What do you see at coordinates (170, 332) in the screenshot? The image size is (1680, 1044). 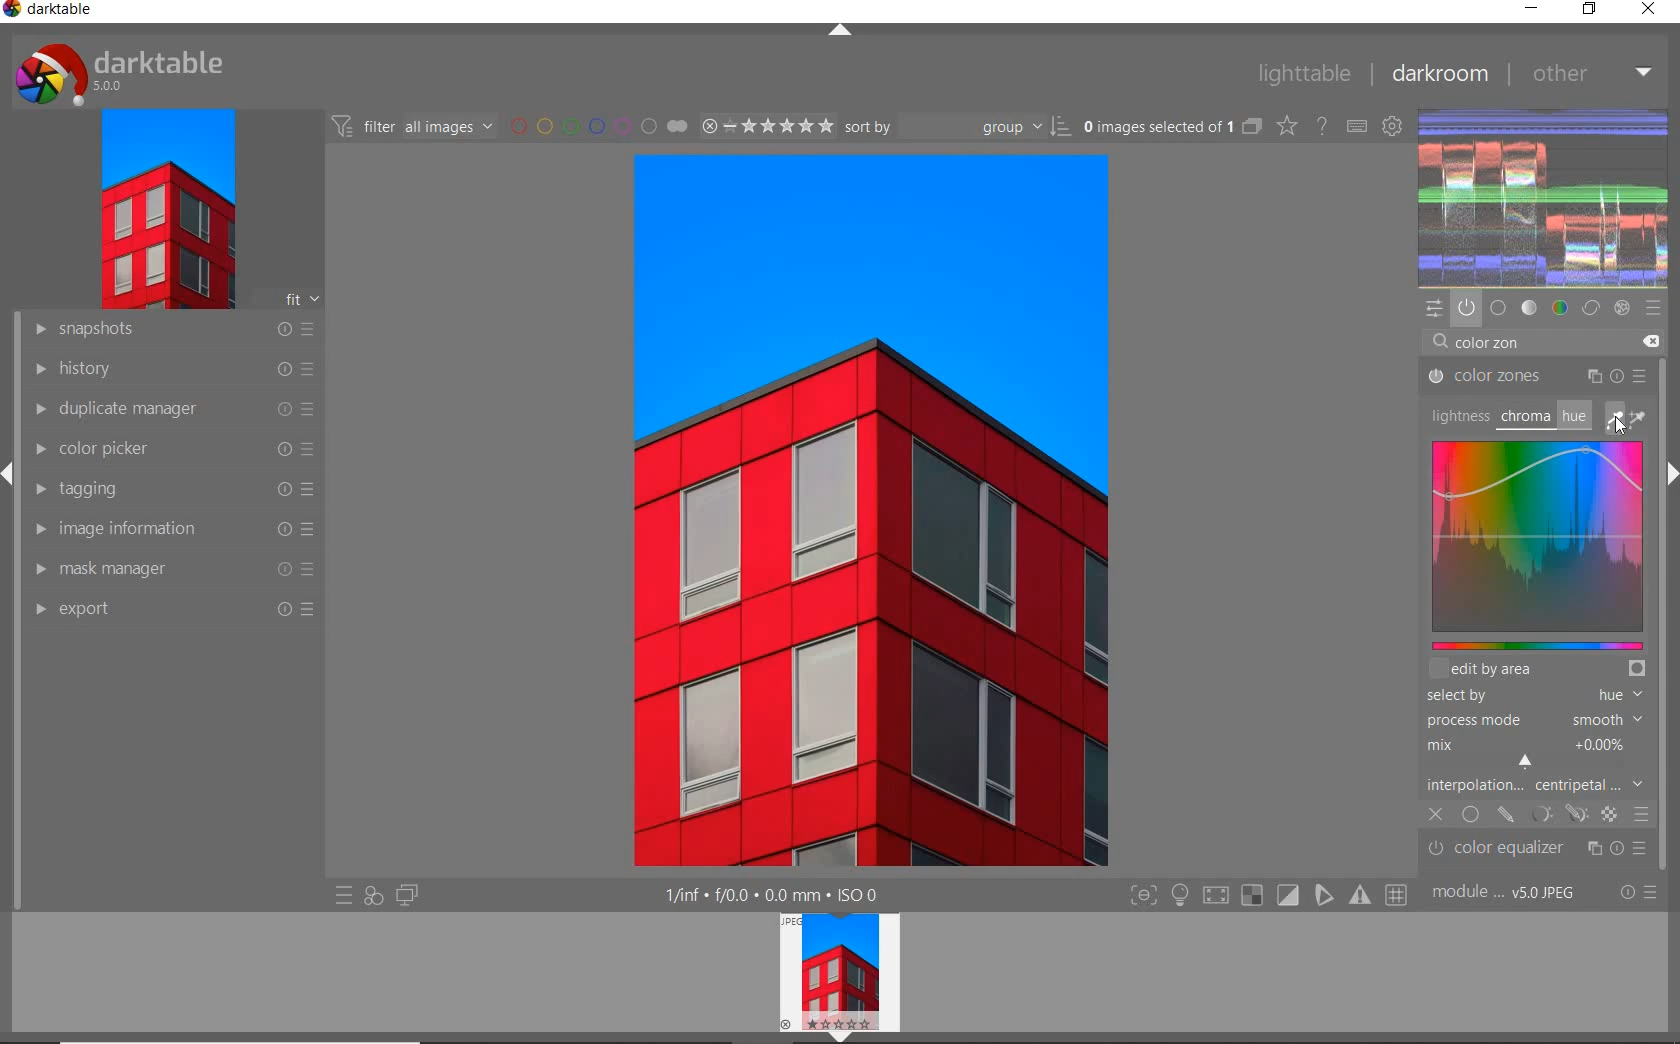 I see `snapshots` at bounding box center [170, 332].